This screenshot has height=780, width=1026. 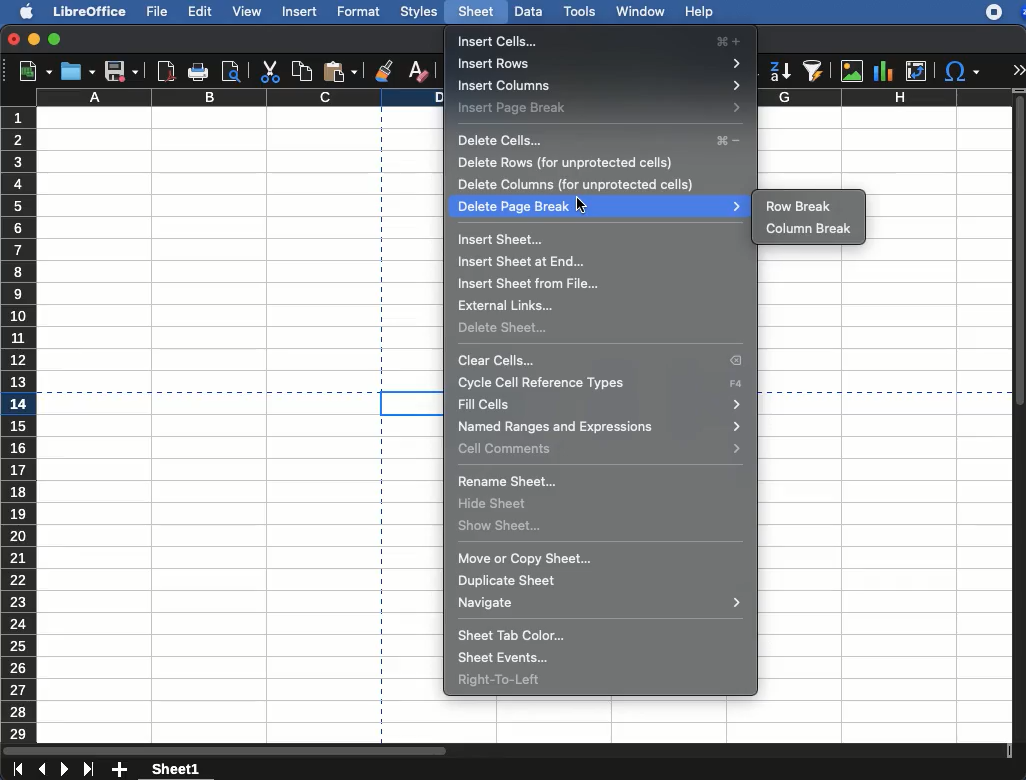 What do you see at coordinates (598, 603) in the screenshot?
I see `navigate` at bounding box center [598, 603].